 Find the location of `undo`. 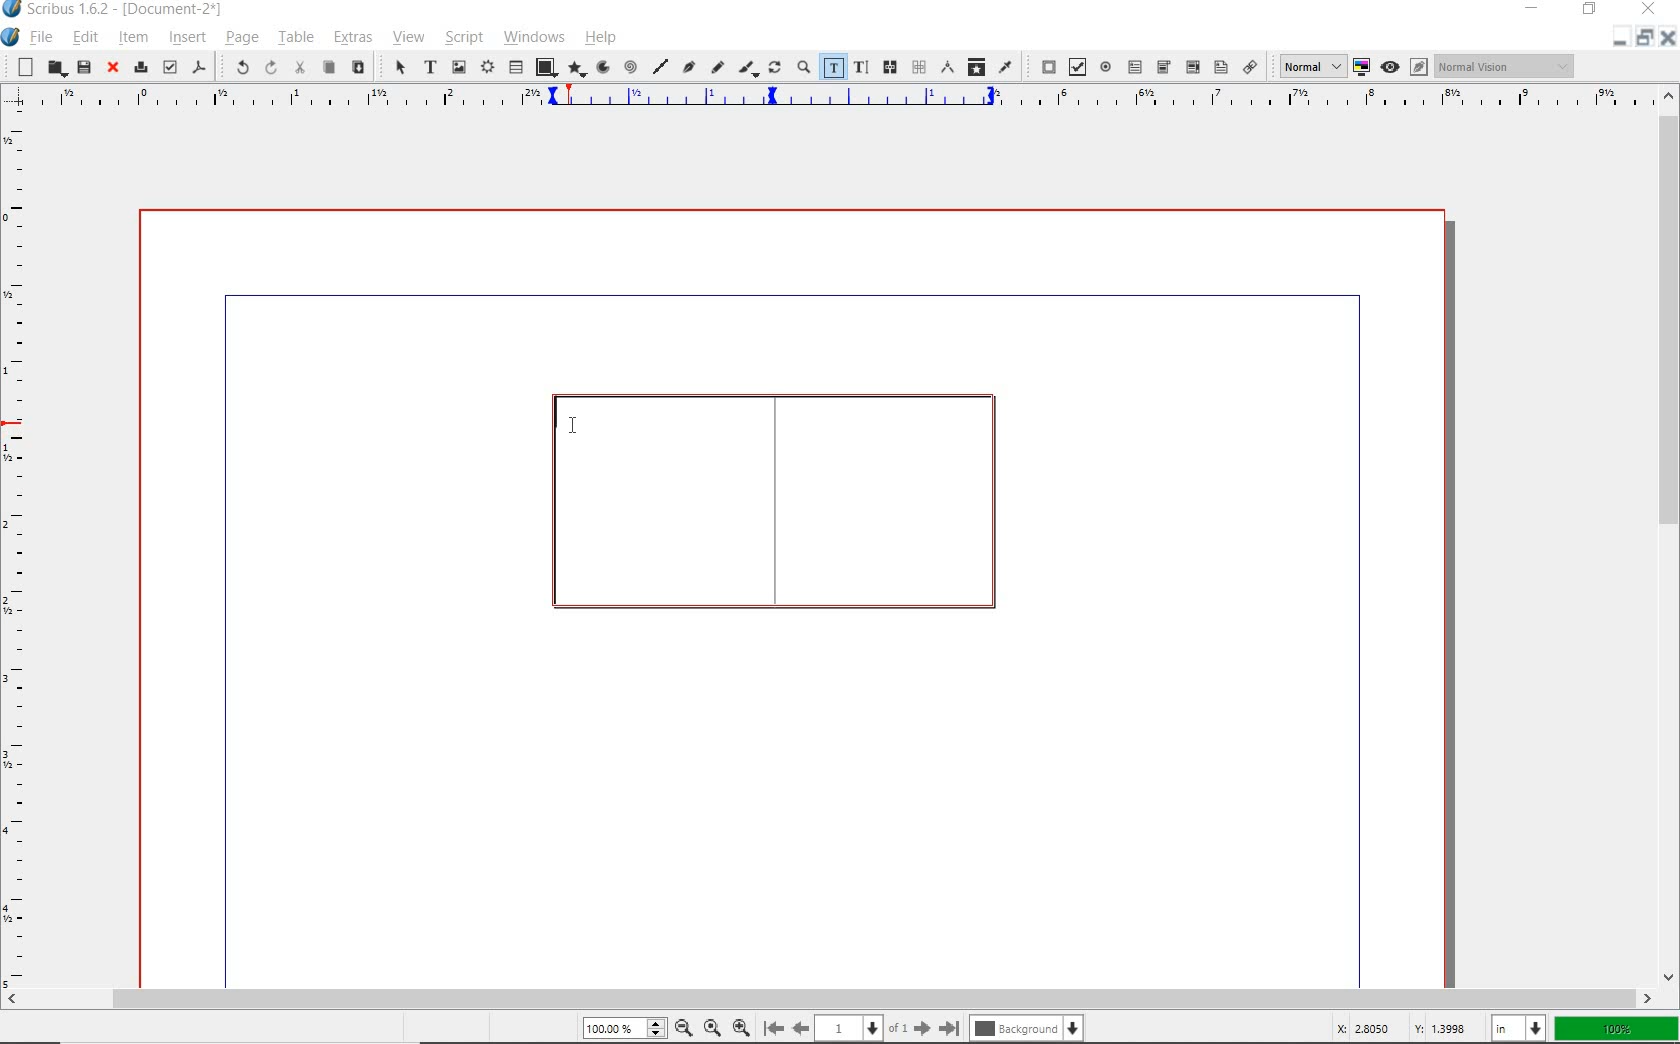

undo is located at coordinates (238, 67).